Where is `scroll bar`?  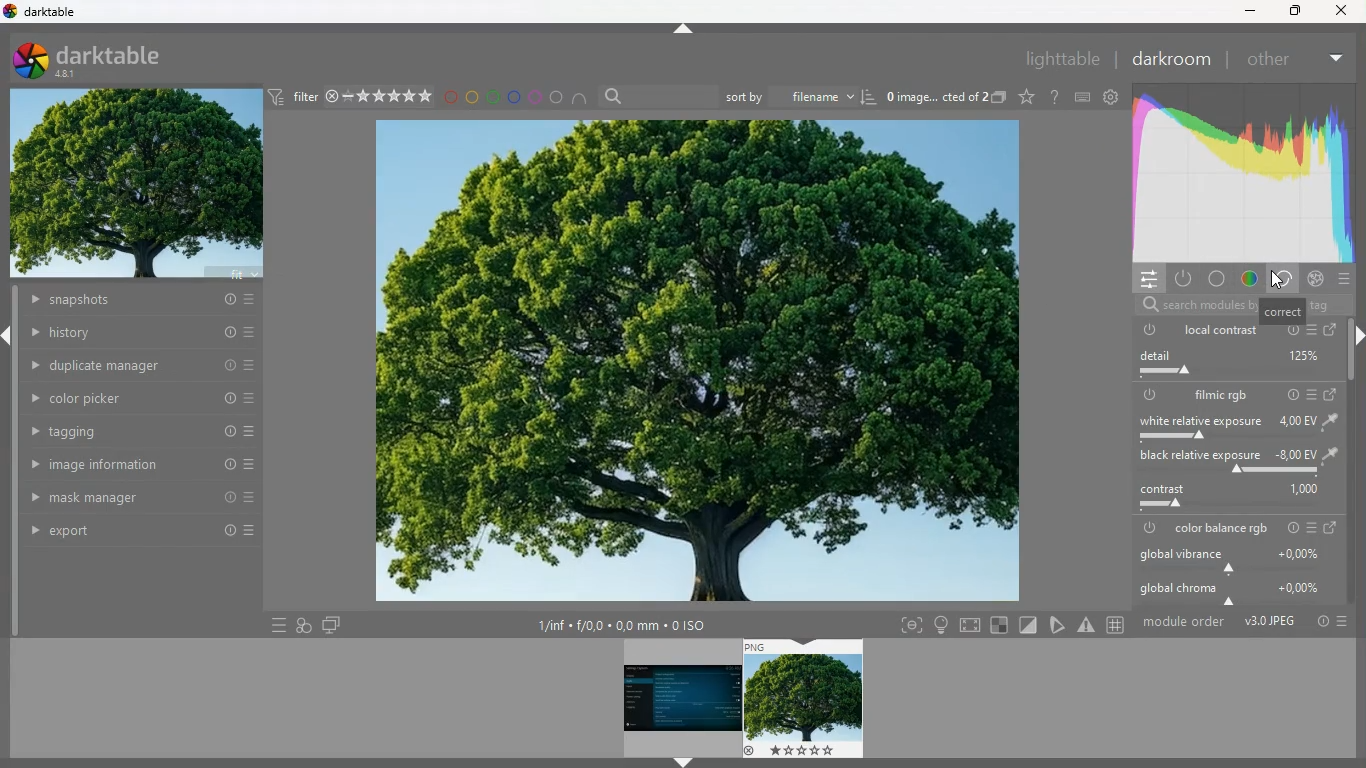
scroll bar is located at coordinates (1357, 490).